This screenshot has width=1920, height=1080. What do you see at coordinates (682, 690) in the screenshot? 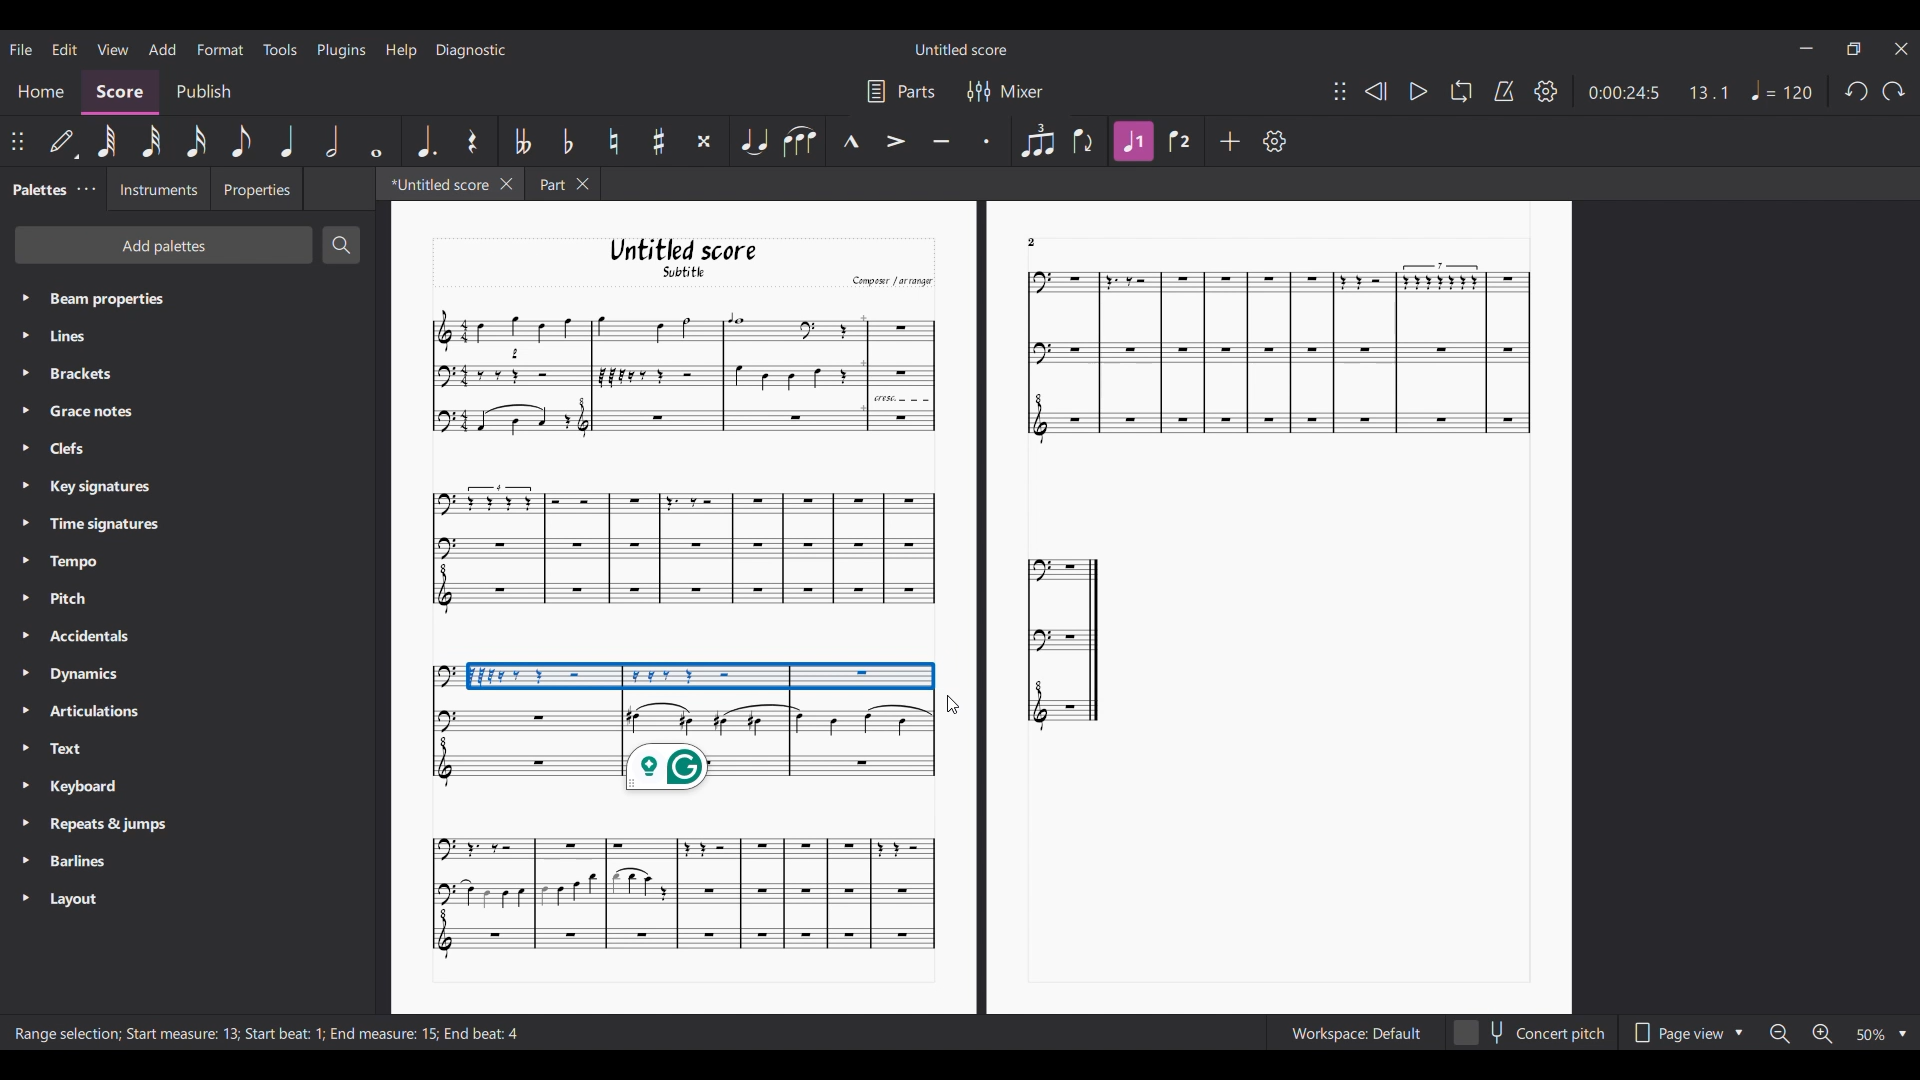
I see `Graph` at bounding box center [682, 690].